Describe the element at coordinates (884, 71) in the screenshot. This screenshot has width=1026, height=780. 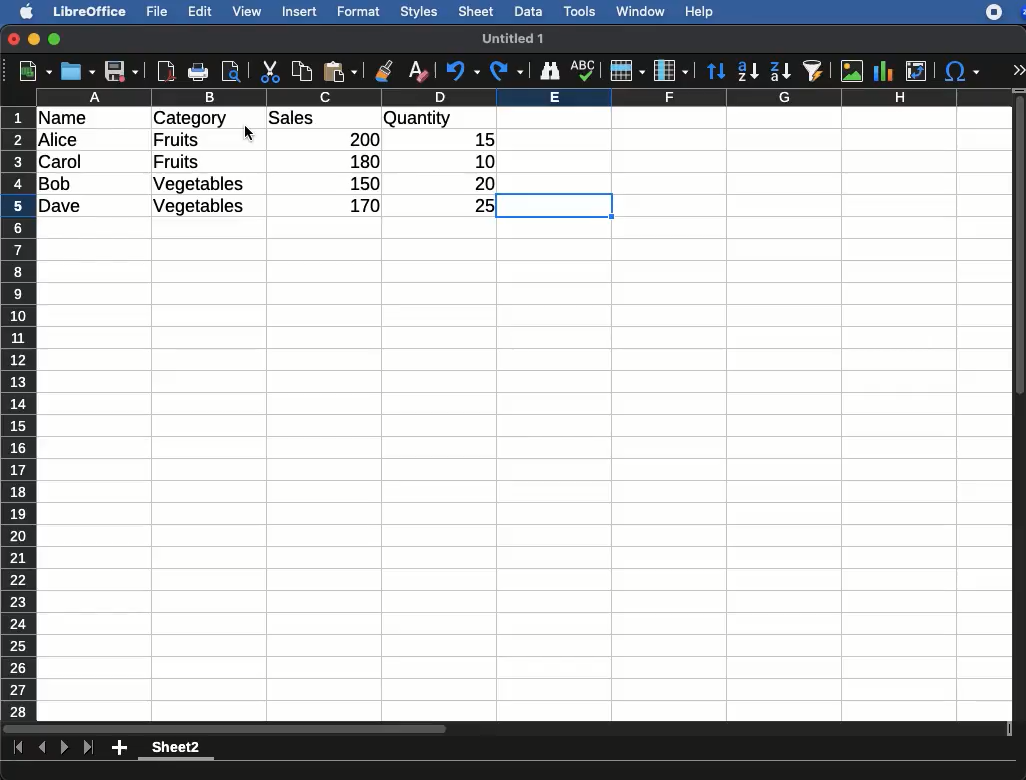
I see `chart` at that location.